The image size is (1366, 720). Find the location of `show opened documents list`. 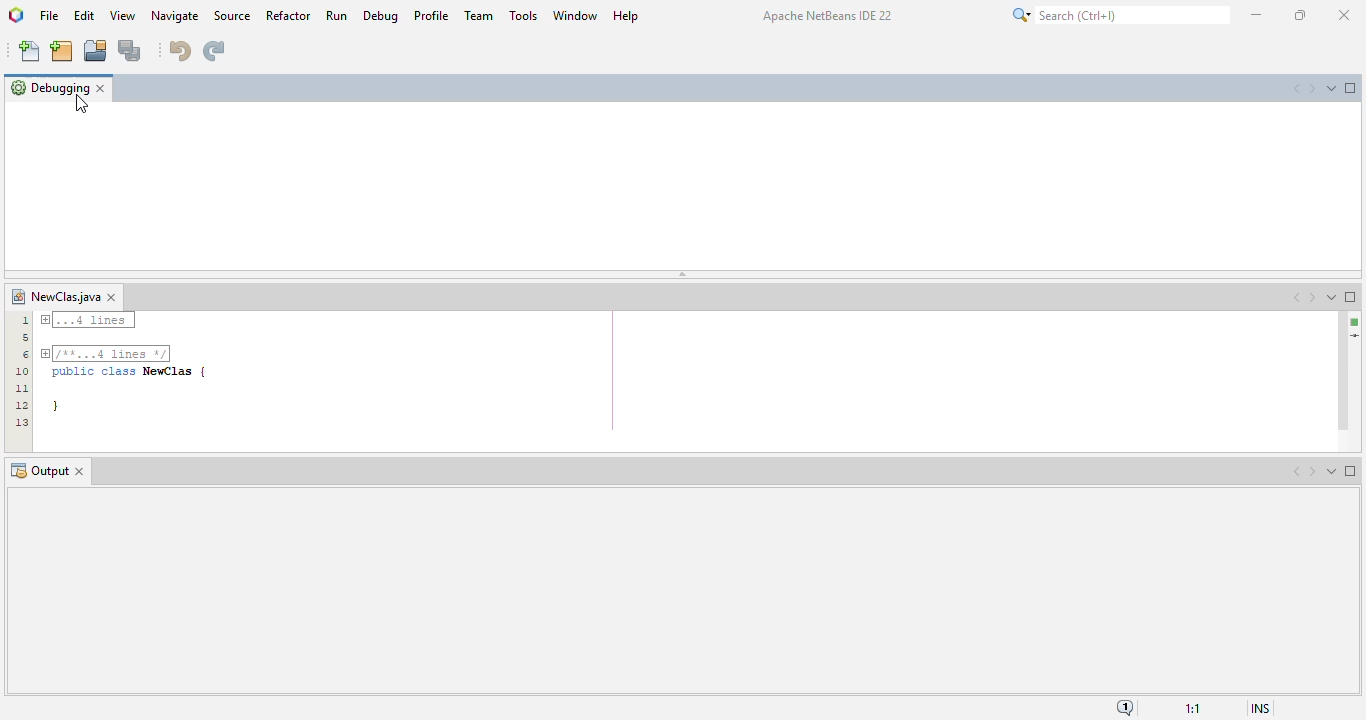

show opened documents list is located at coordinates (1332, 471).